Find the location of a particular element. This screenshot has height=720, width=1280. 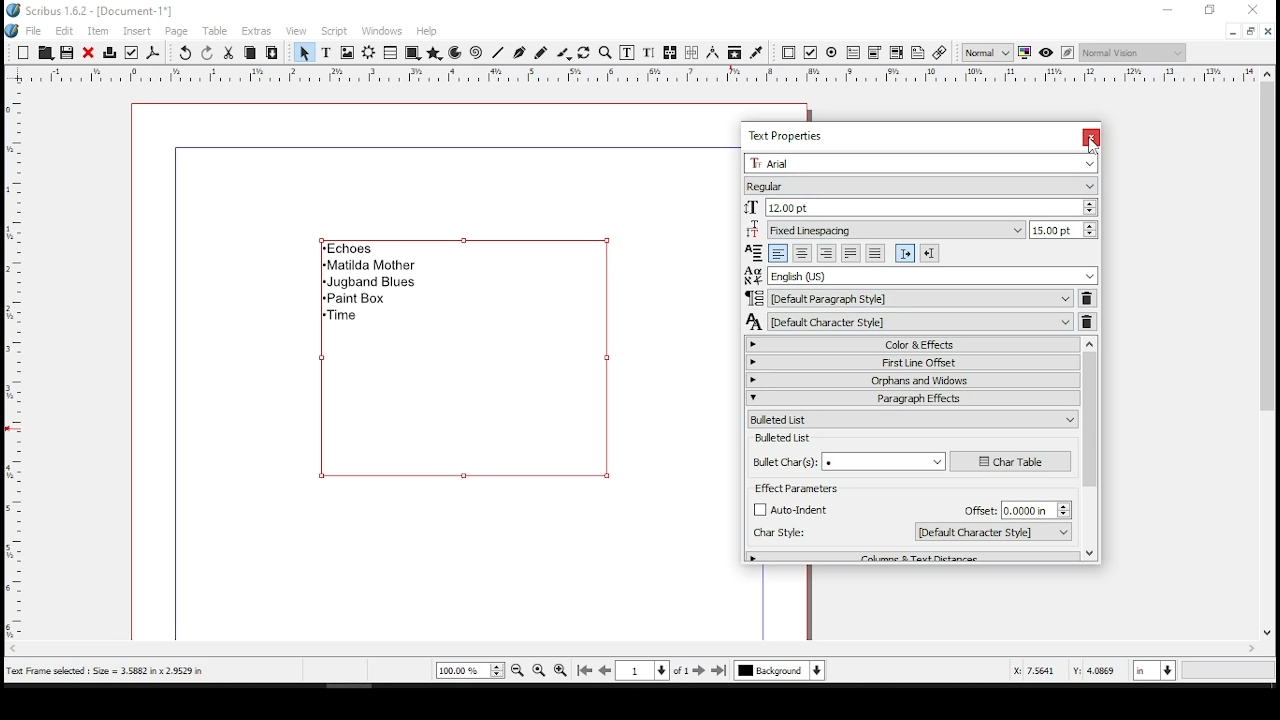

page is located at coordinates (178, 31).